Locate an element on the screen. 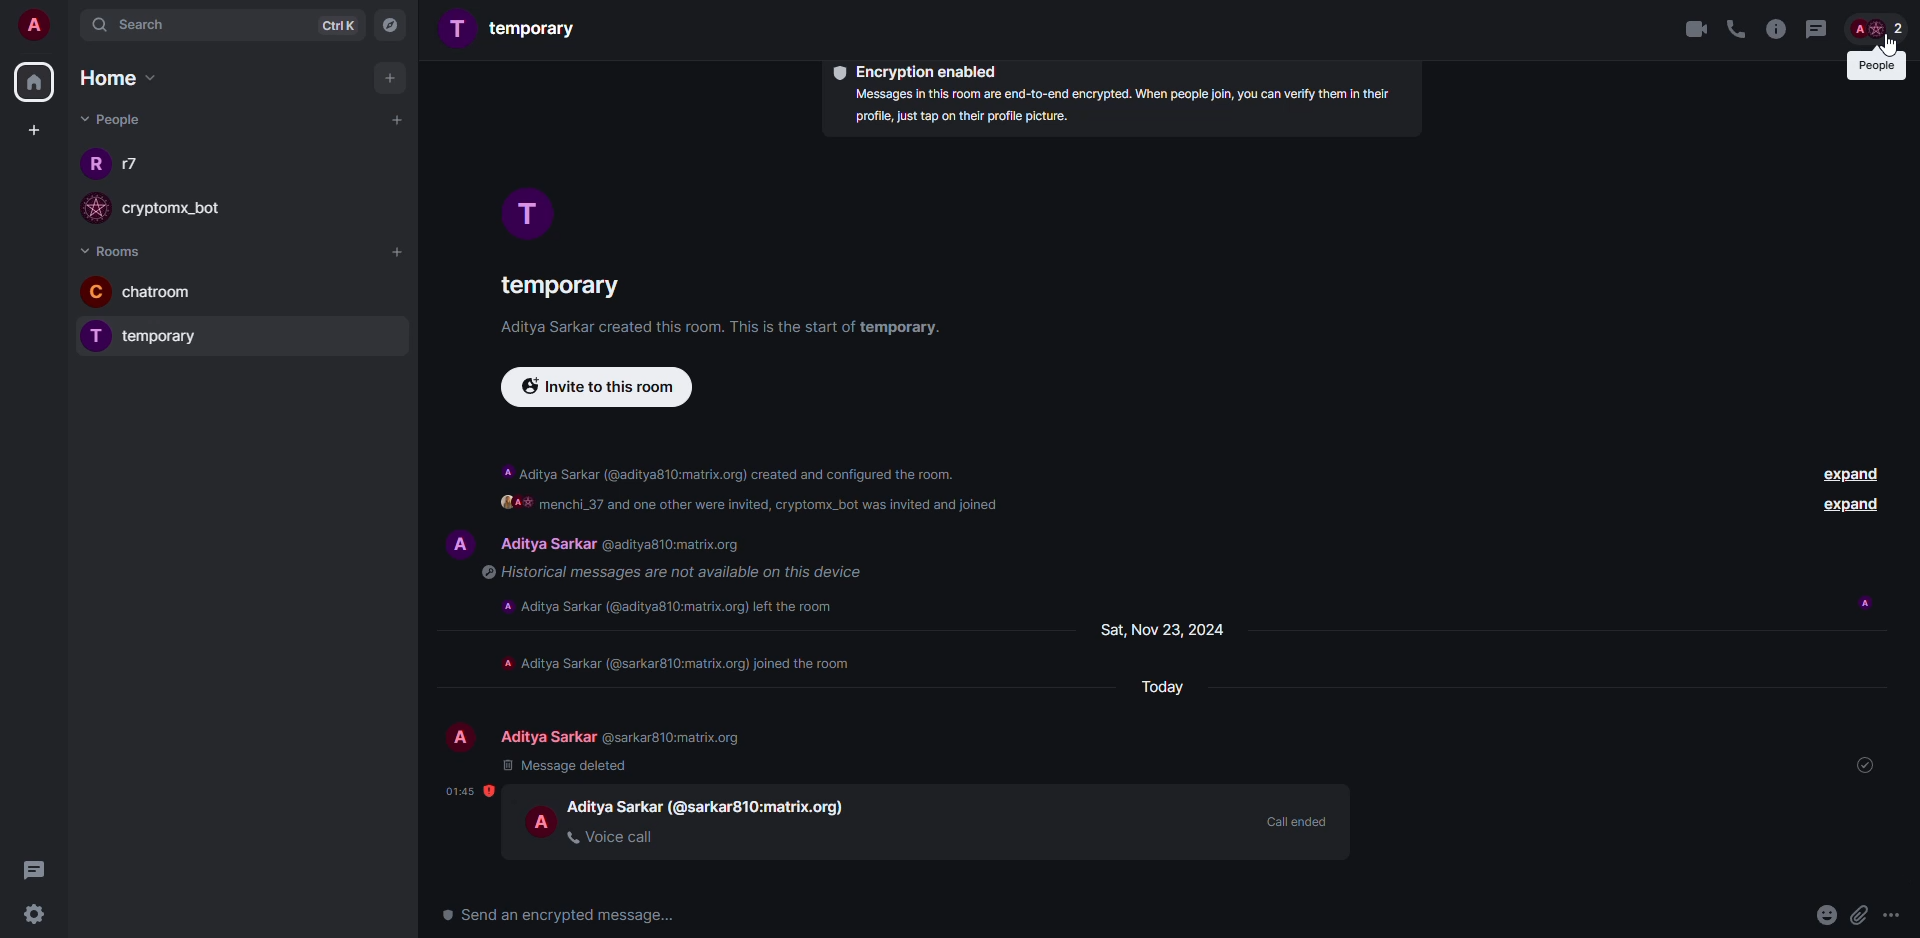 This screenshot has height=938, width=1920. attach is located at coordinates (1857, 915).